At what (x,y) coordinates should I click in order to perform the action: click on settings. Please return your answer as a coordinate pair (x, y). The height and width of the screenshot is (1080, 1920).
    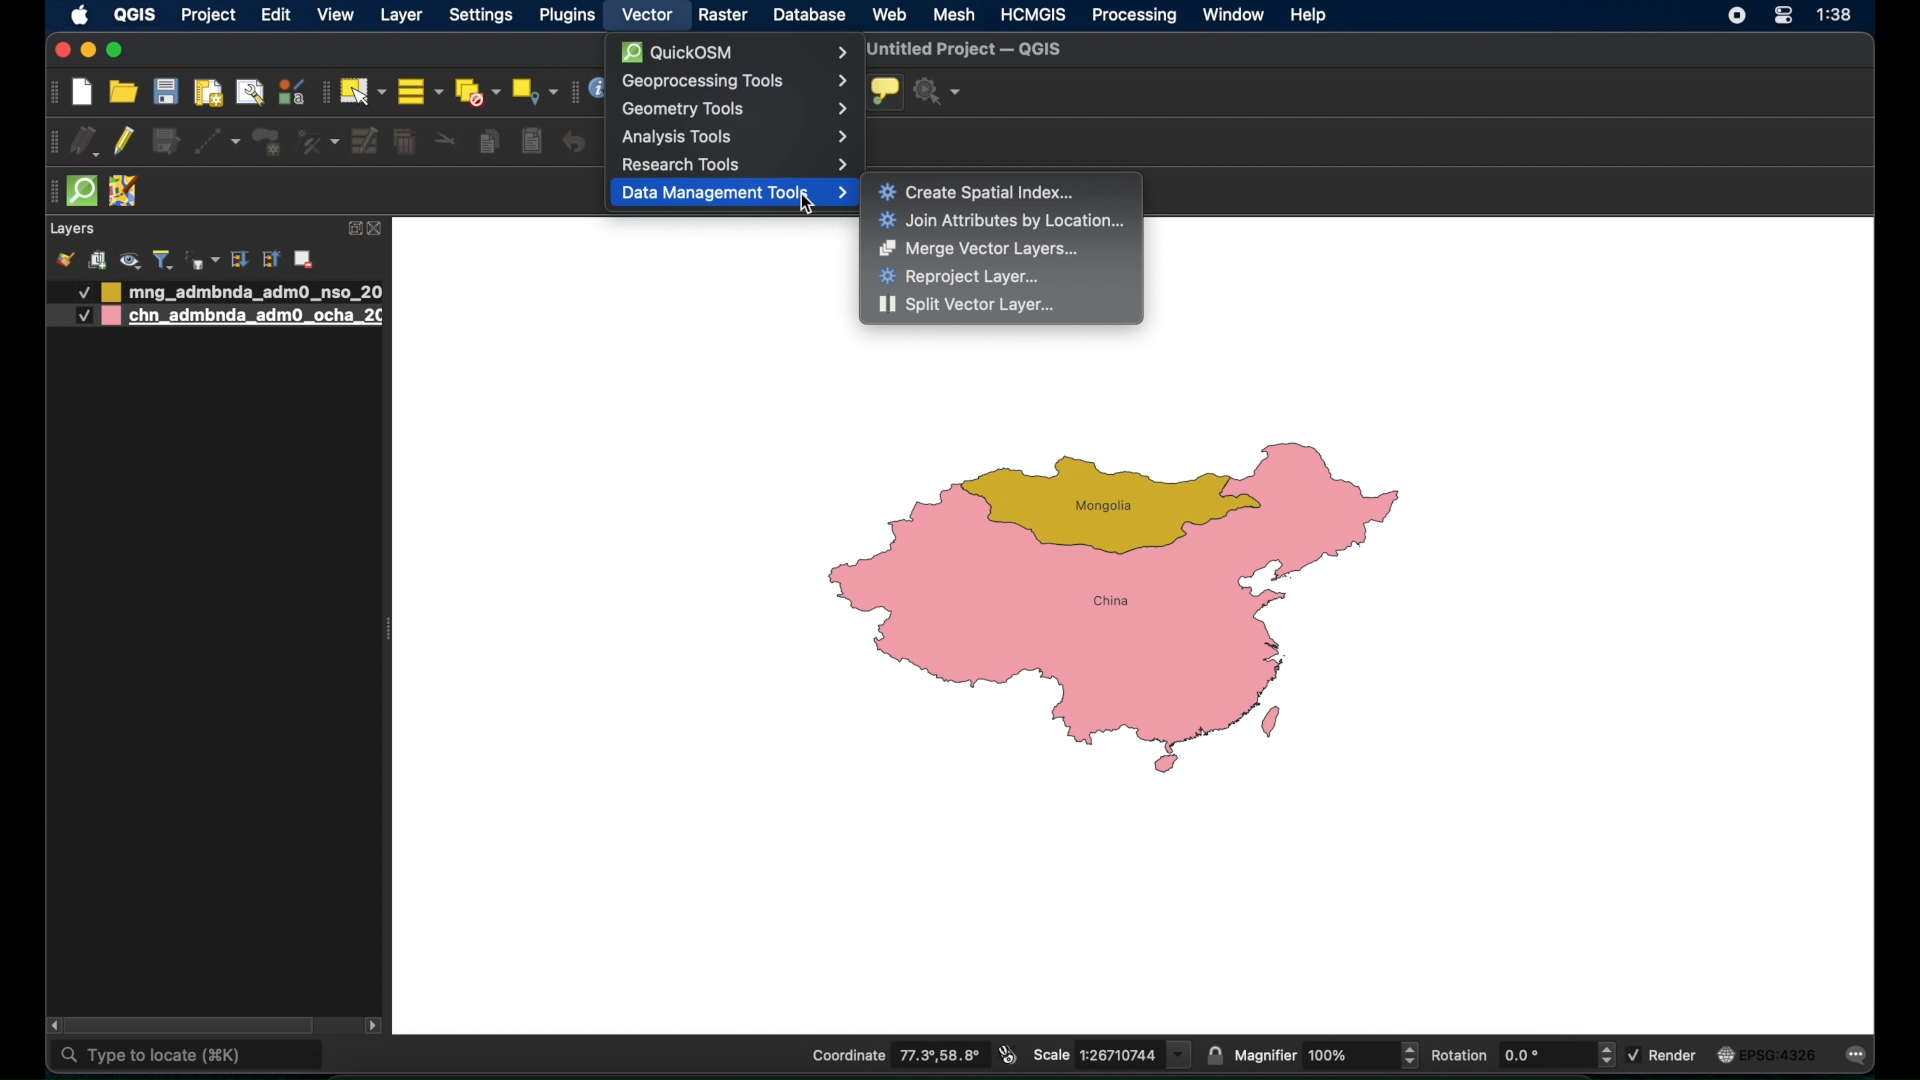
    Looking at the image, I should click on (483, 16).